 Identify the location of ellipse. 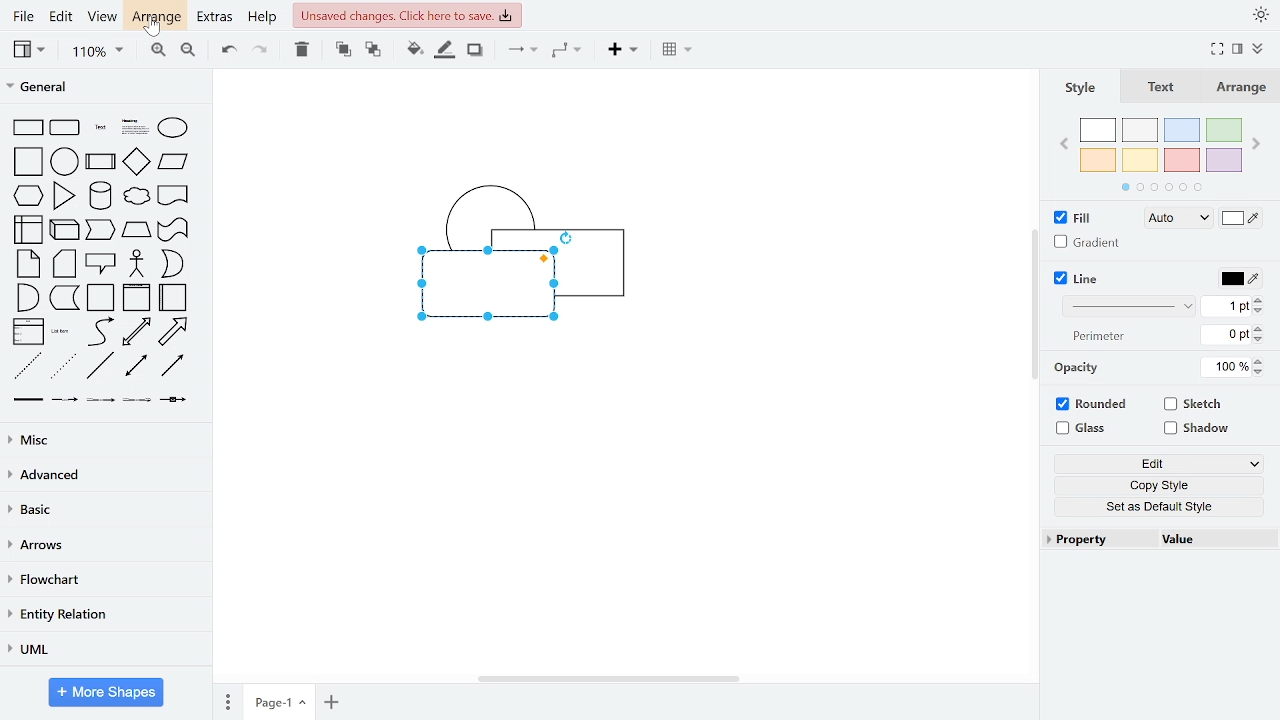
(174, 128).